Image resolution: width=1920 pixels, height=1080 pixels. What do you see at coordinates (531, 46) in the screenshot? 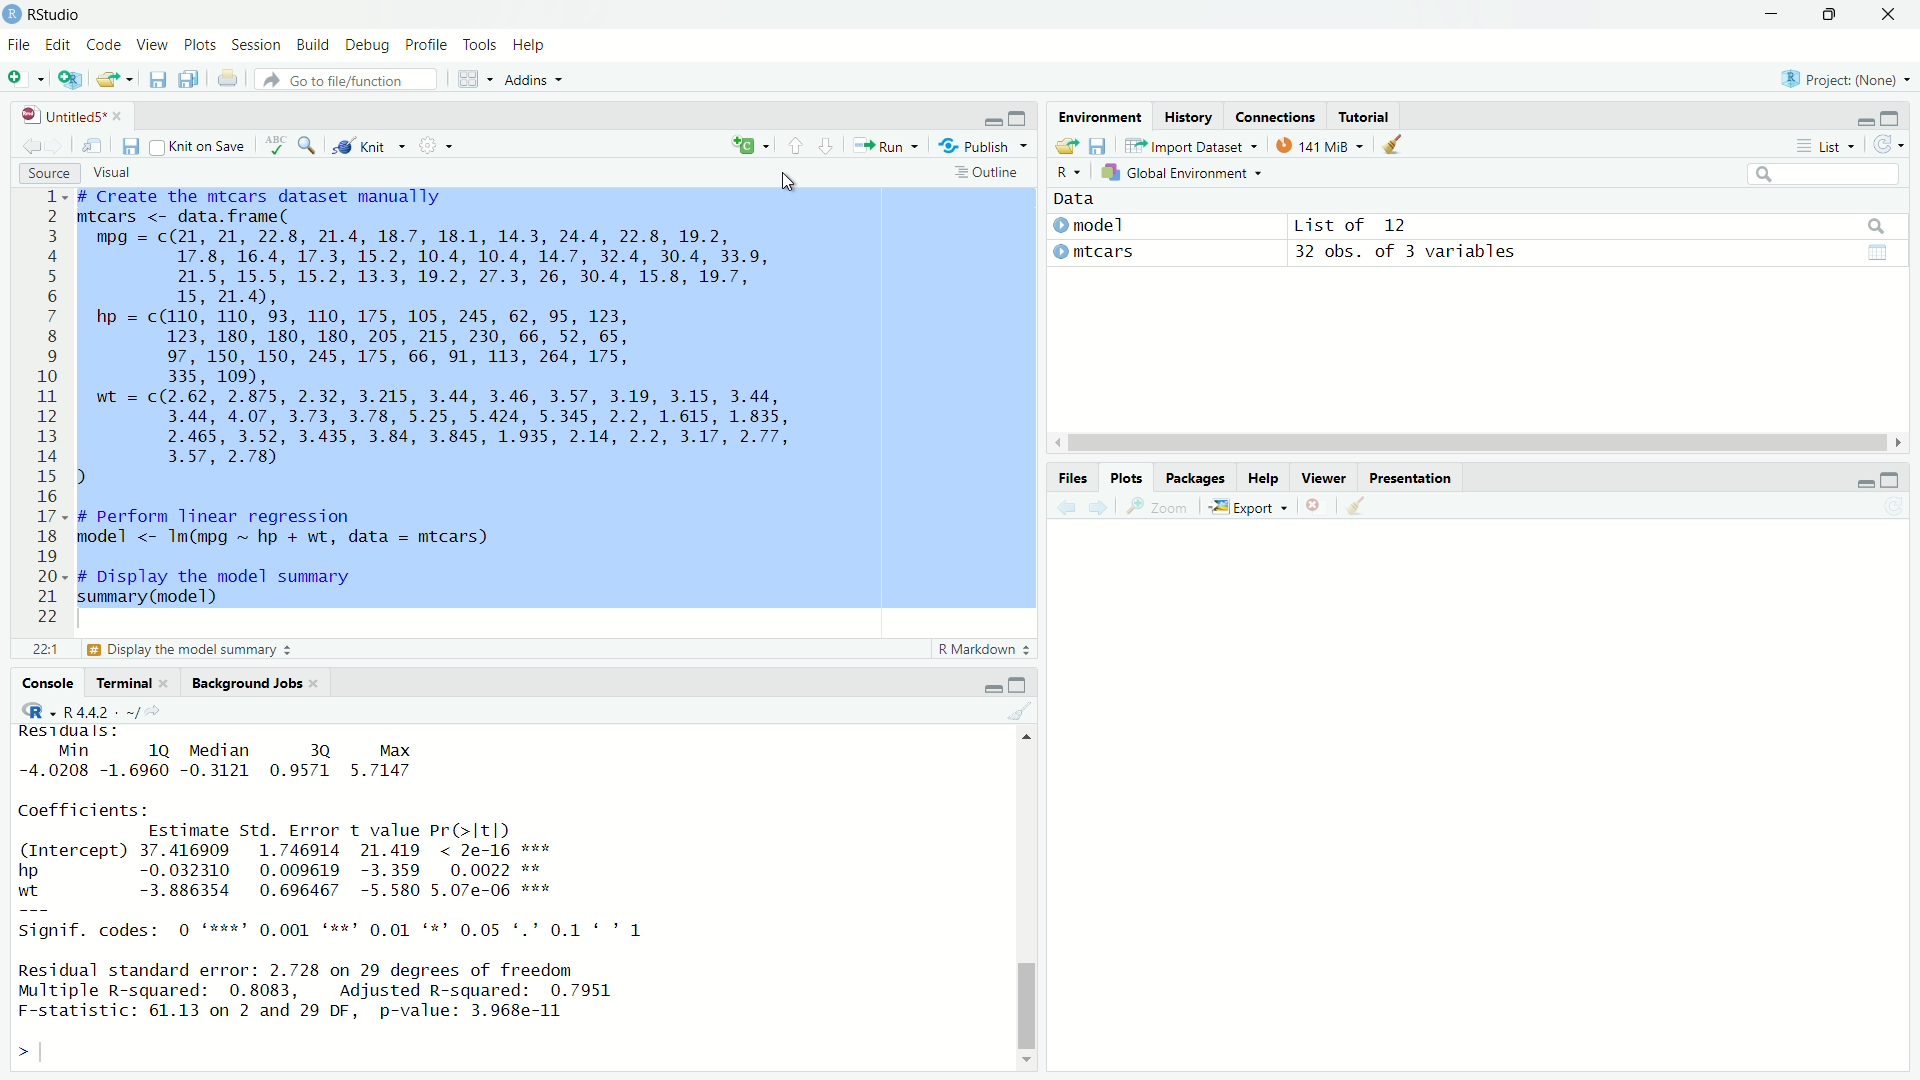
I see `help` at bounding box center [531, 46].